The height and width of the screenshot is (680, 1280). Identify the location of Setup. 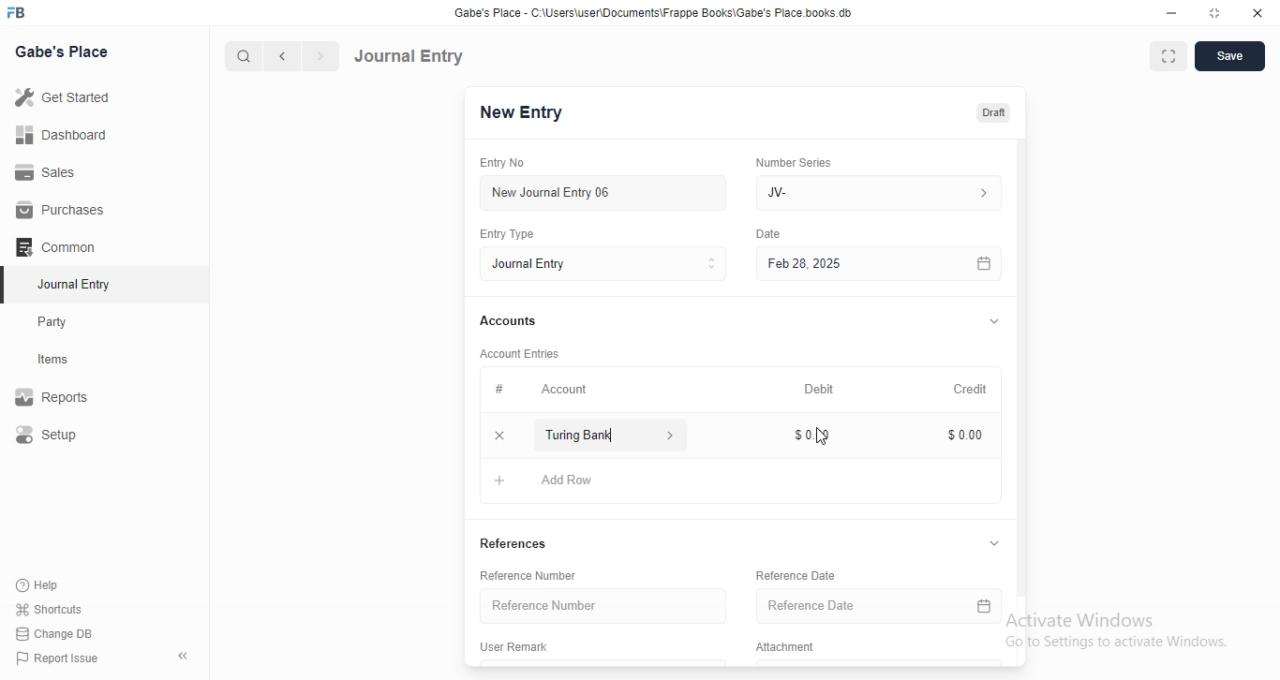
(66, 436).